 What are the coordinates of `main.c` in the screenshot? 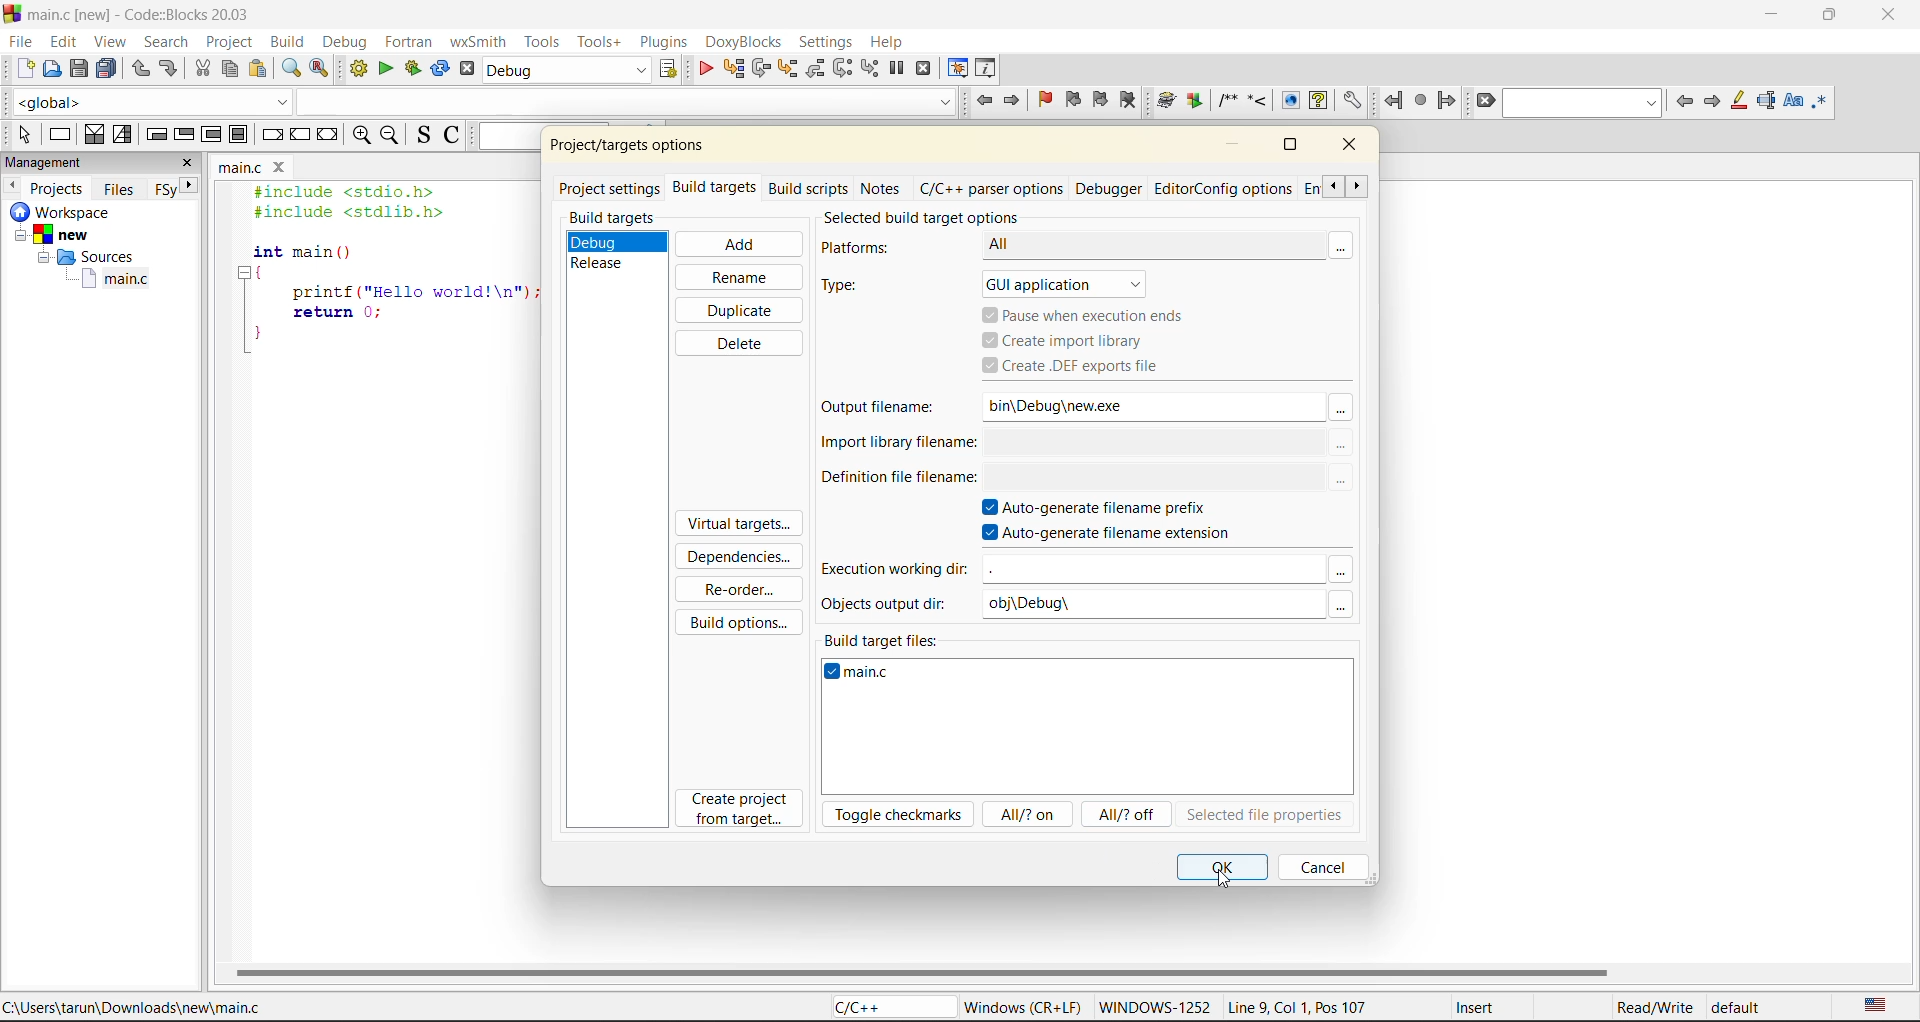 It's located at (91, 279).